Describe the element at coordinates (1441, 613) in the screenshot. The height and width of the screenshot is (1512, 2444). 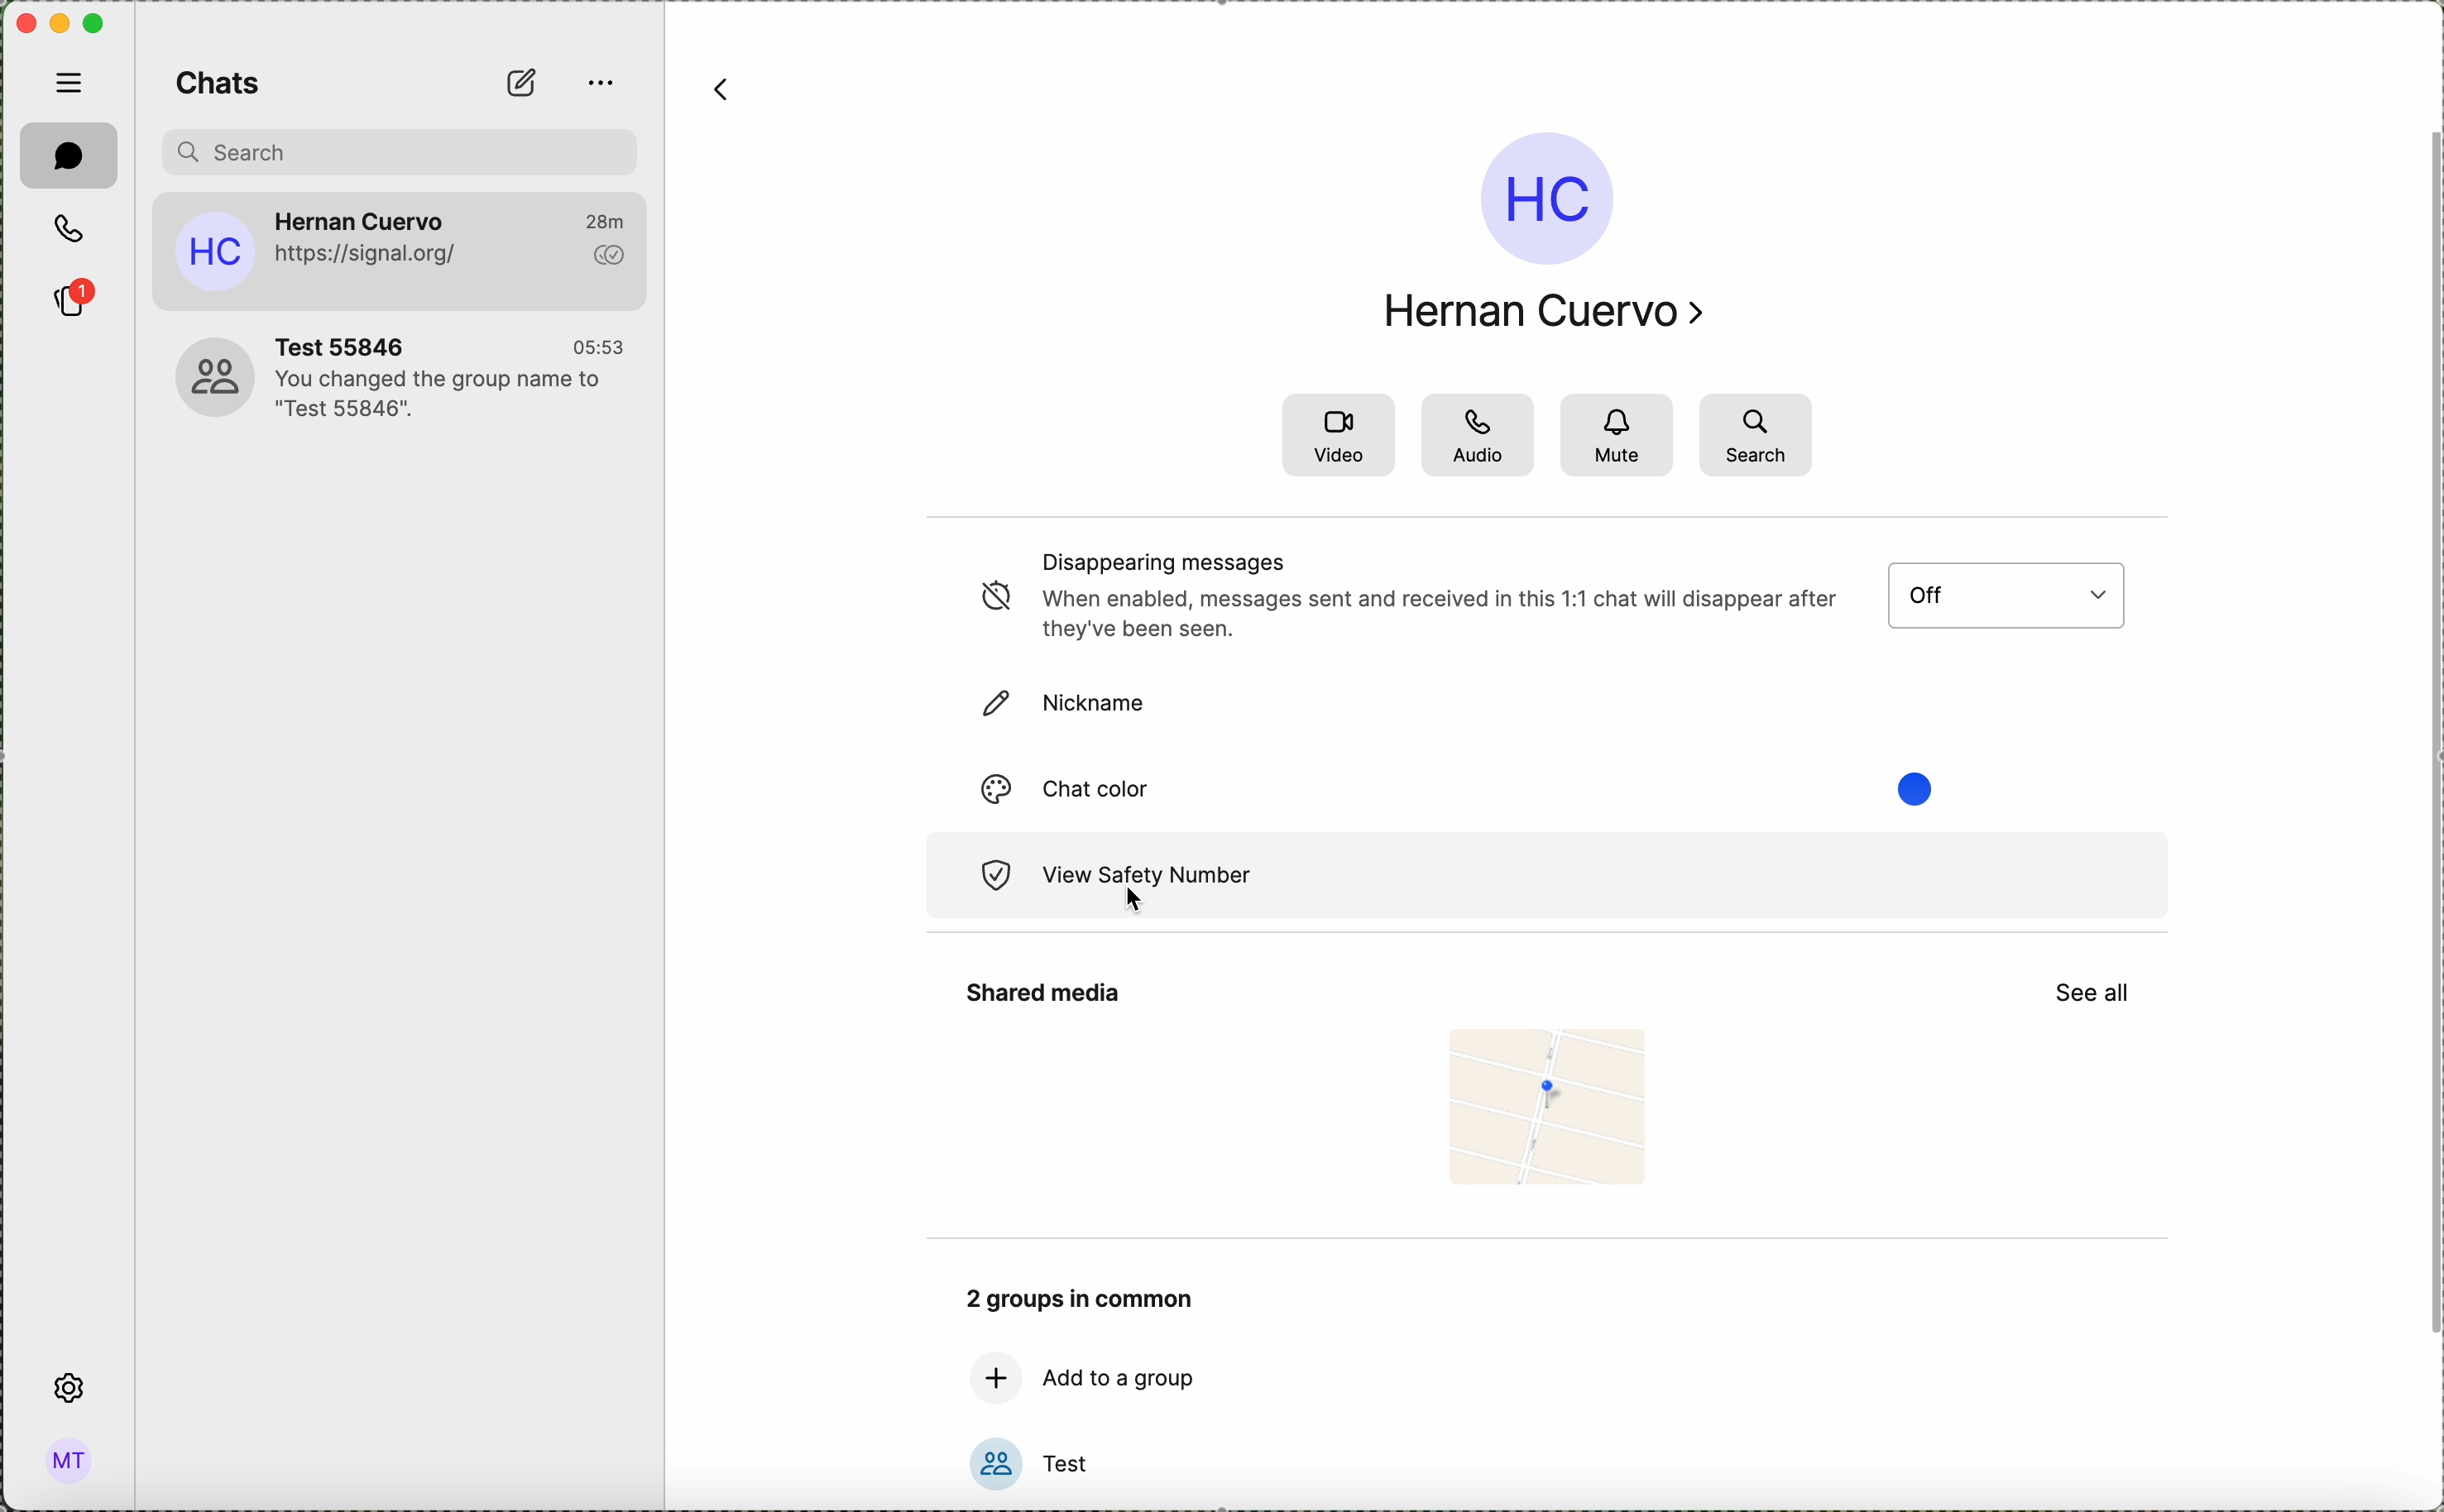
I see `When enabled, messages sent and received in this 1:1 chat will disappear after
they've been seen.` at that location.